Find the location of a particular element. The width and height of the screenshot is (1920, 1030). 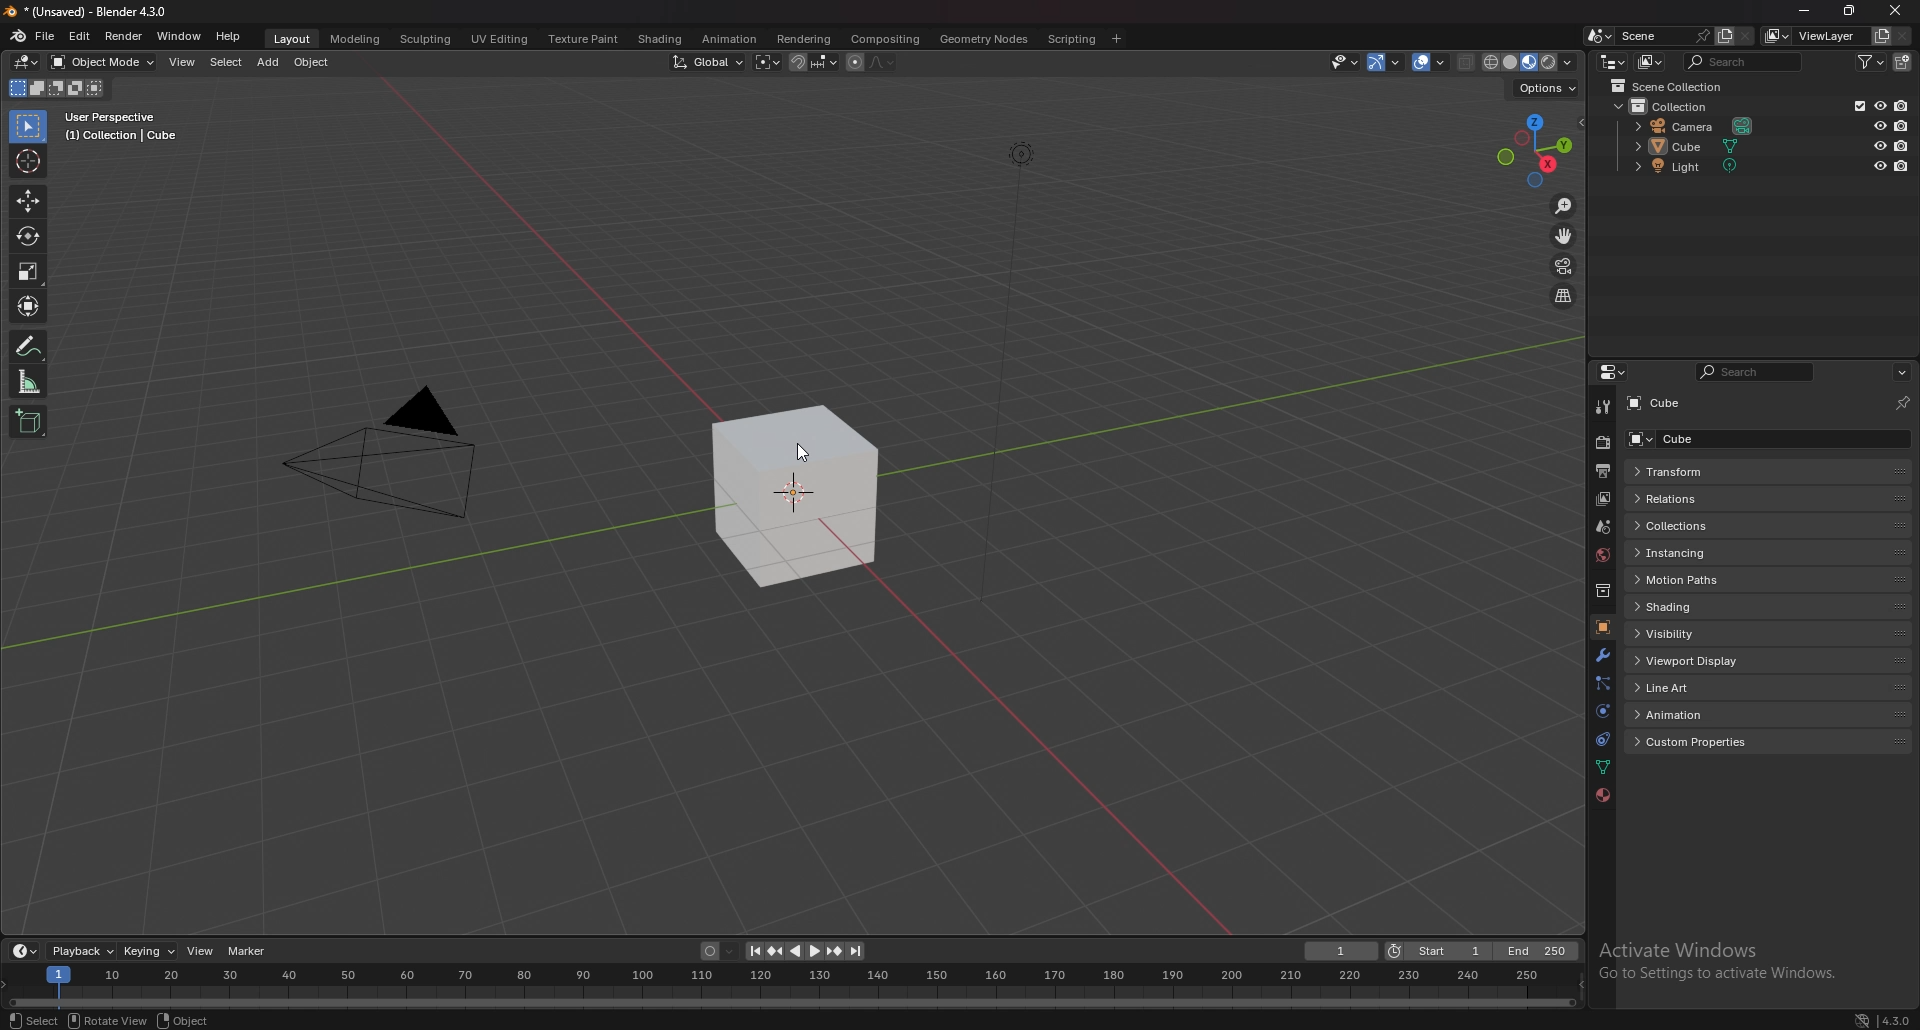

constraints is located at coordinates (1602, 738).